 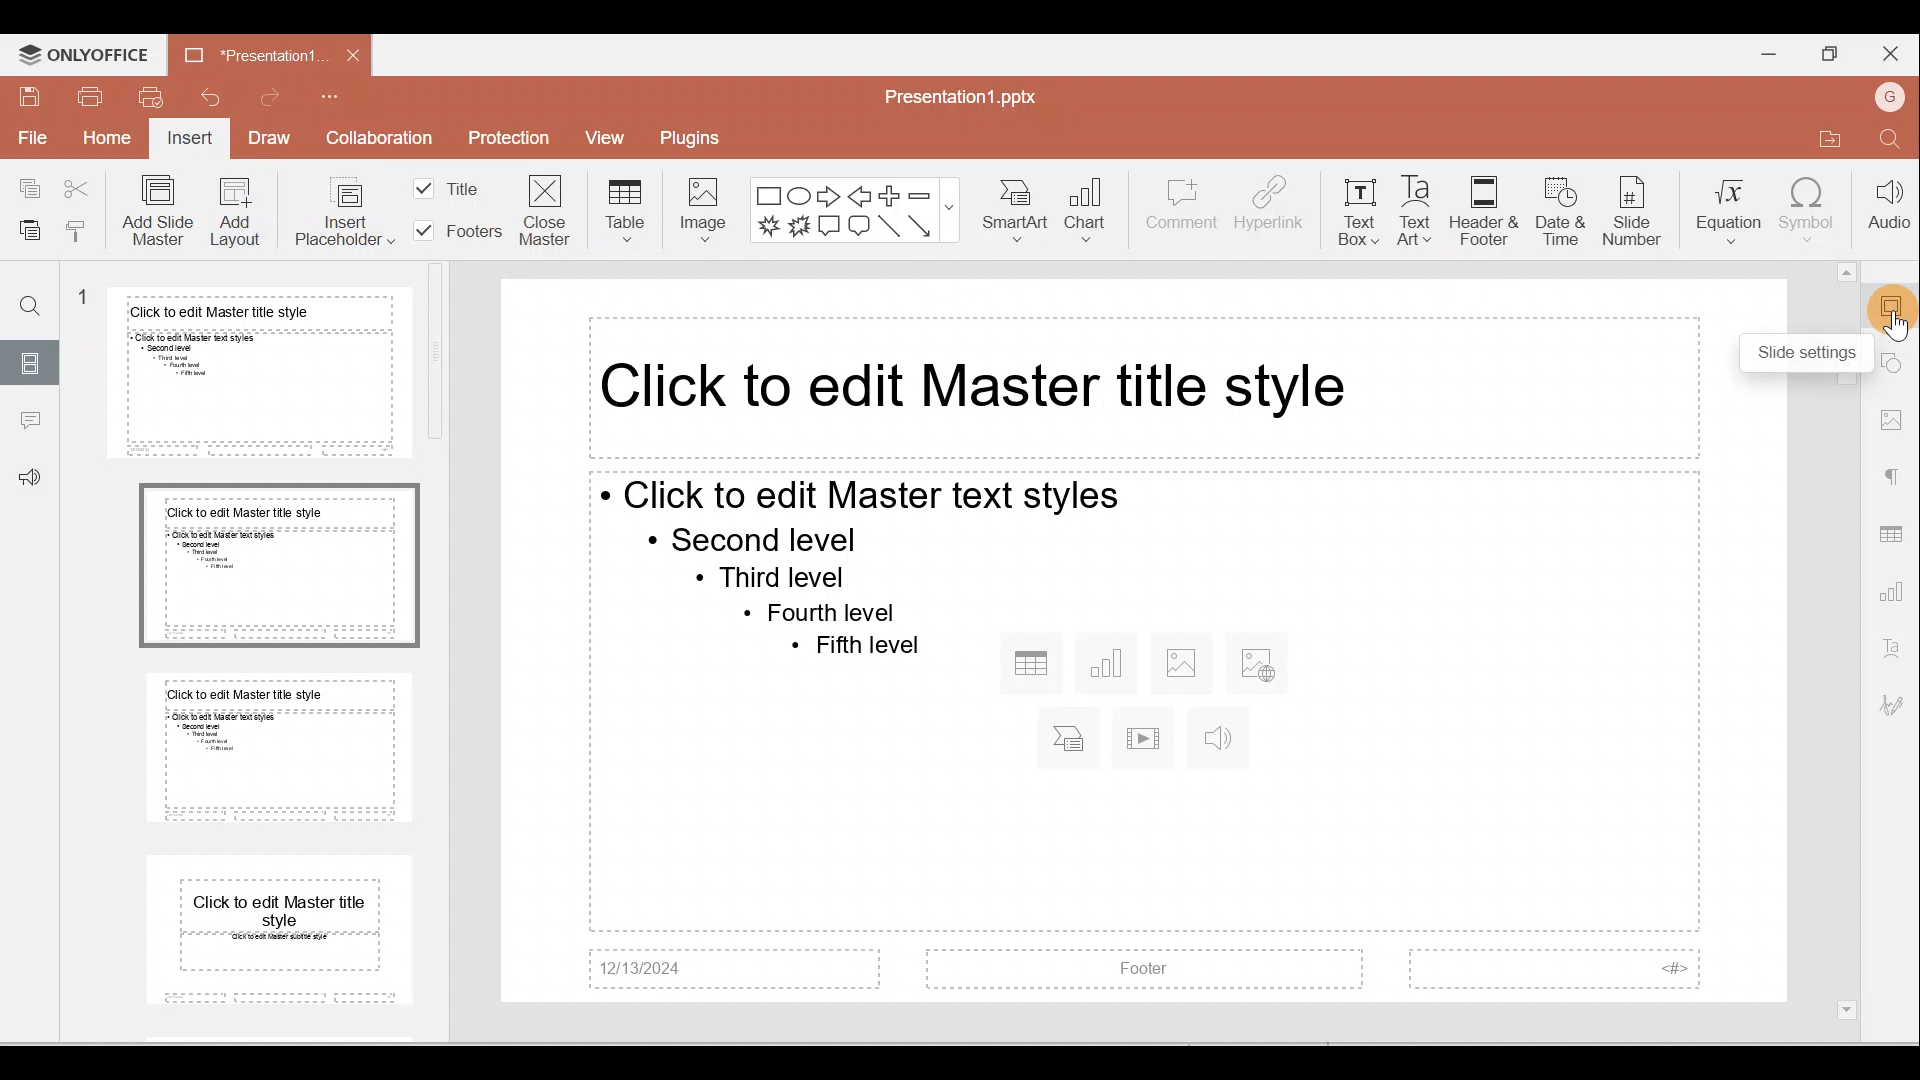 What do you see at coordinates (1723, 208) in the screenshot?
I see `Equation` at bounding box center [1723, 208].